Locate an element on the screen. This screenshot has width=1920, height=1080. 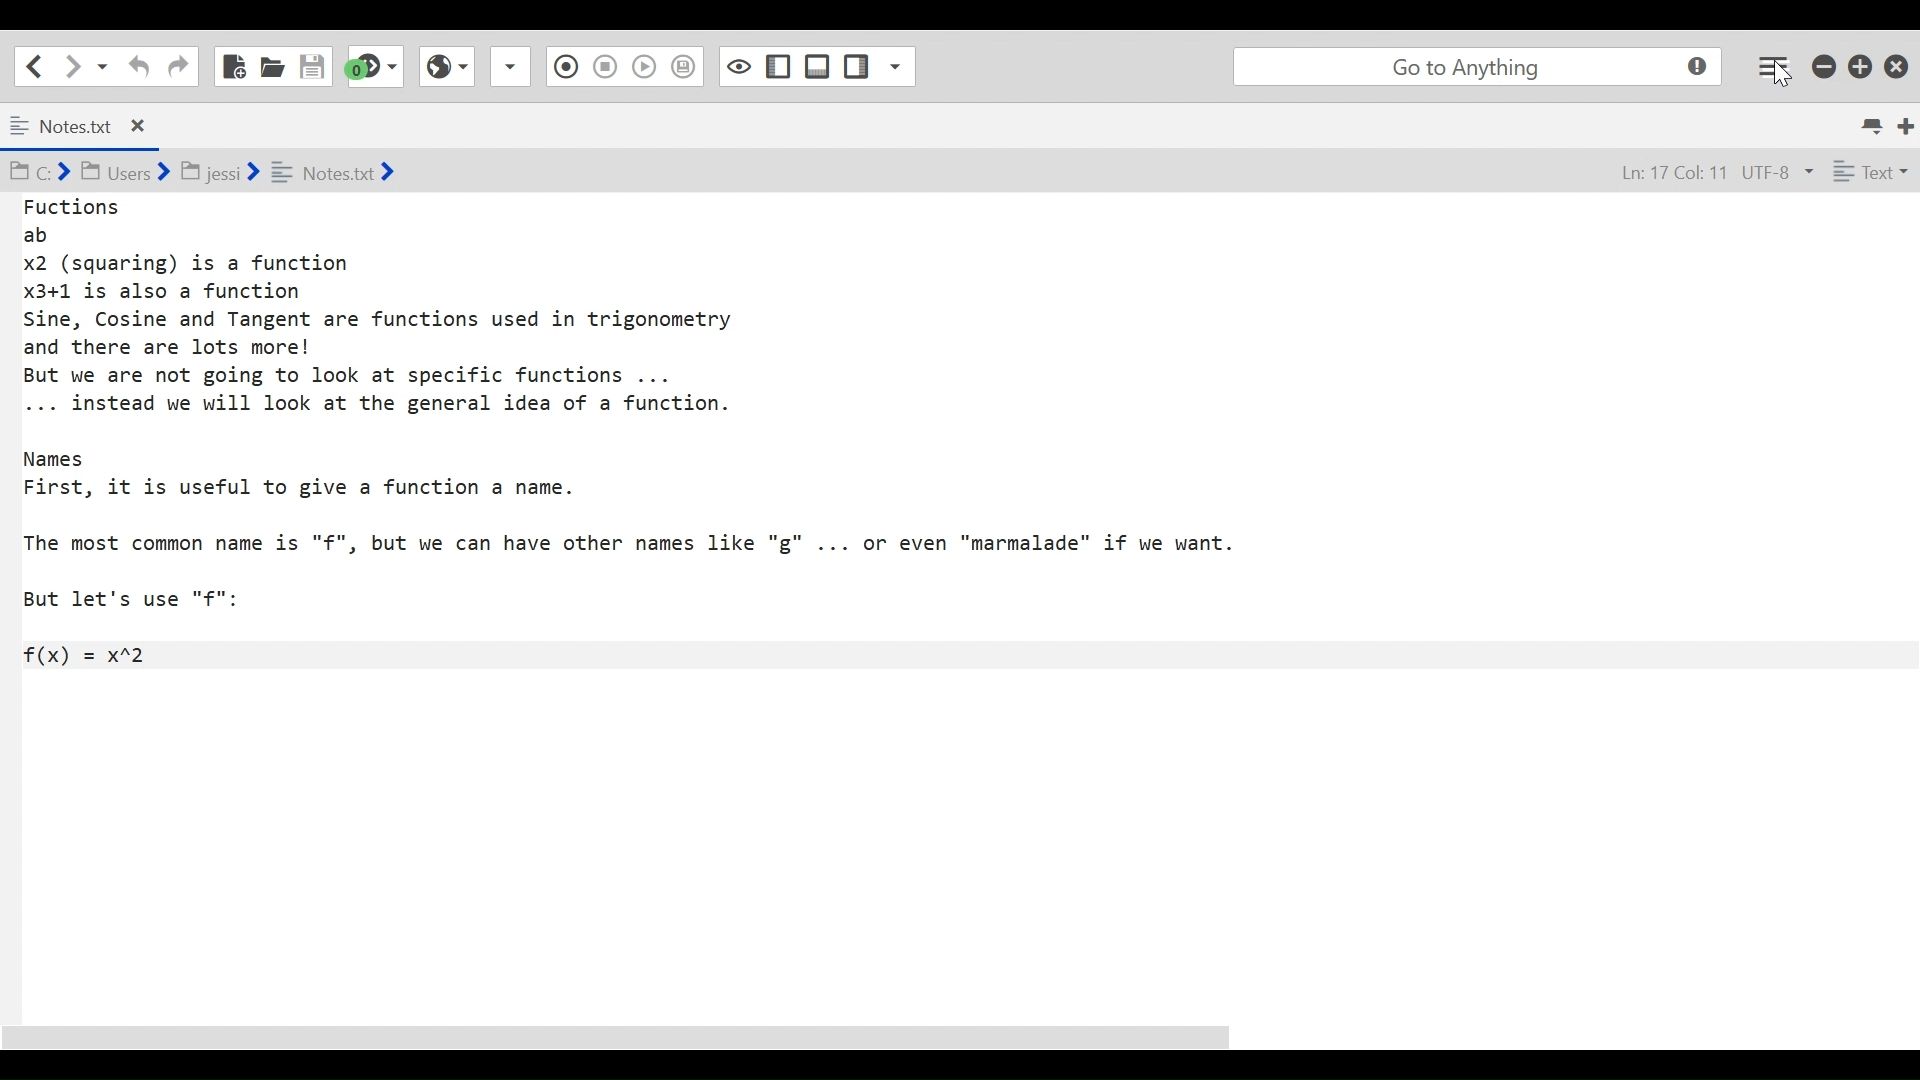
Show specific Sidepane is located at coordinates (879, 67).